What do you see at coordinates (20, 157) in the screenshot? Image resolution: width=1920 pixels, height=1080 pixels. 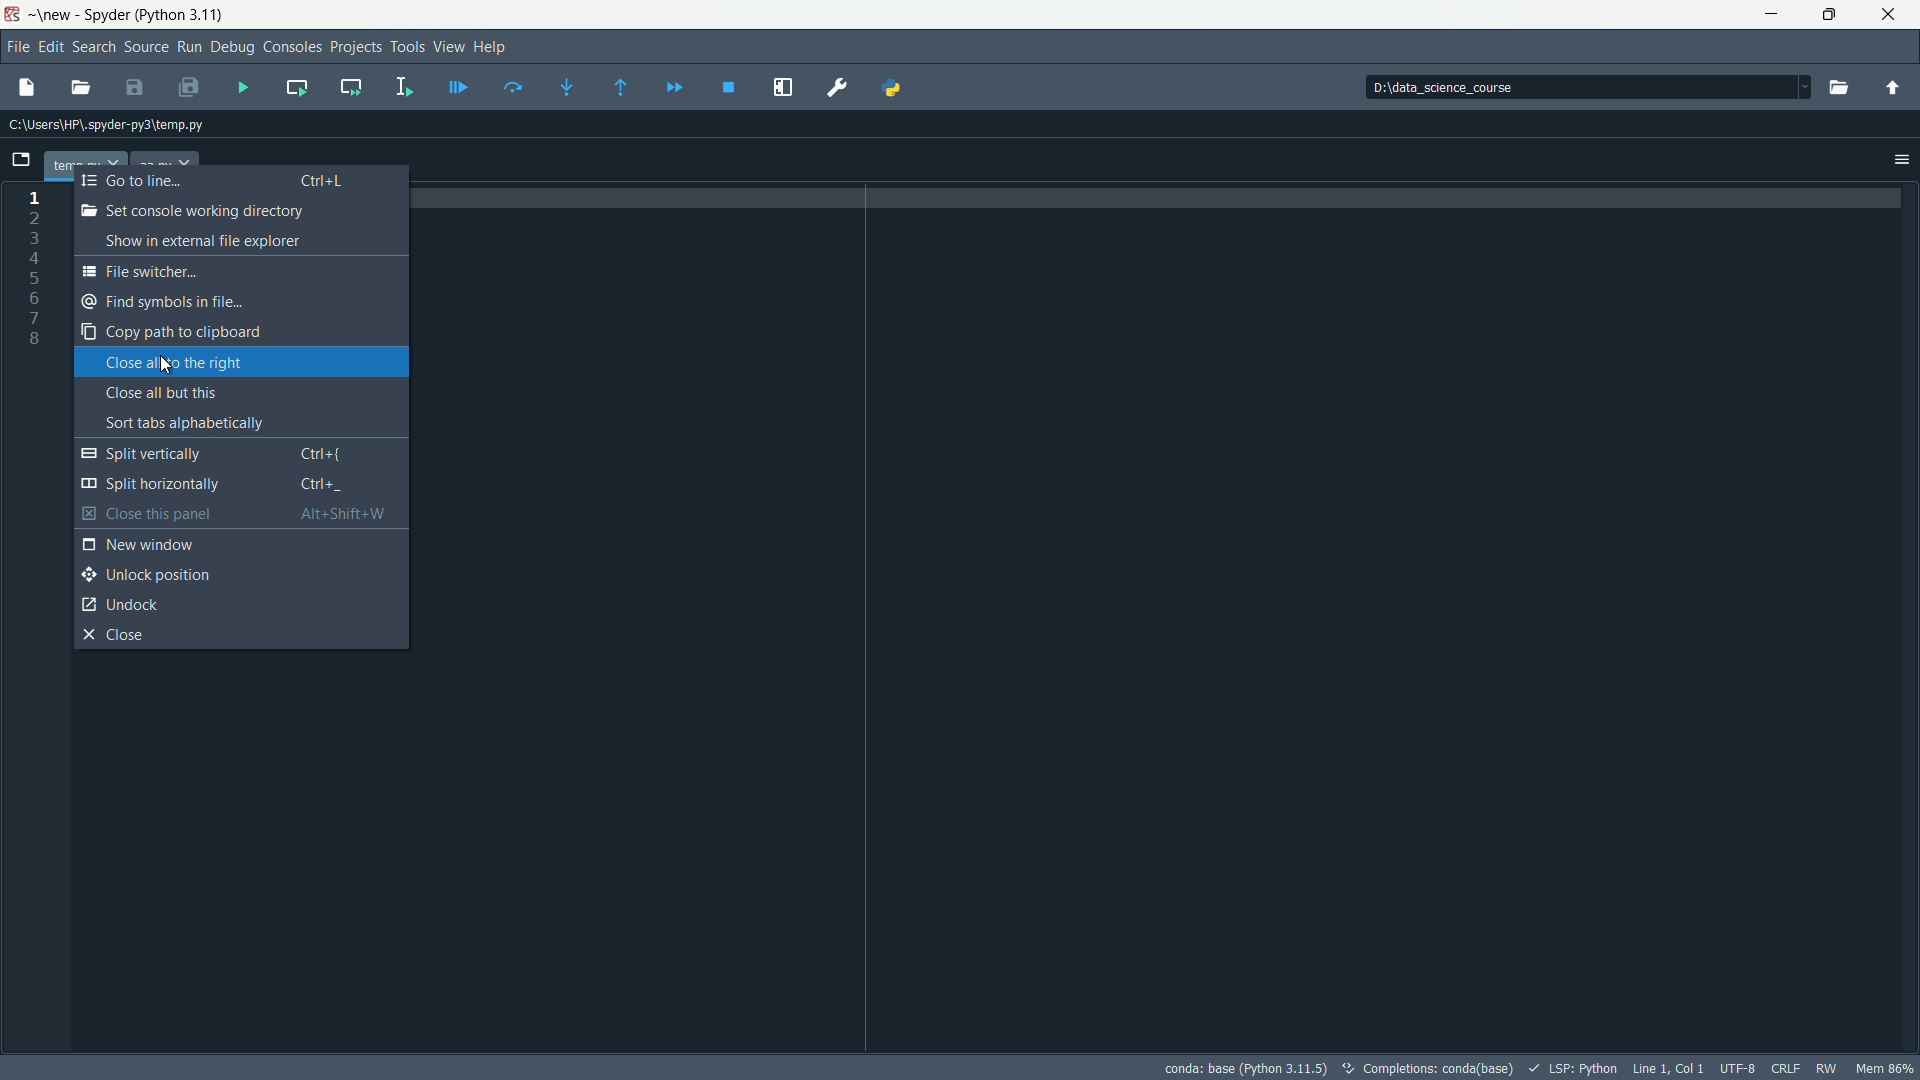 I see `browse tabs` at bounding box center [20, 157].